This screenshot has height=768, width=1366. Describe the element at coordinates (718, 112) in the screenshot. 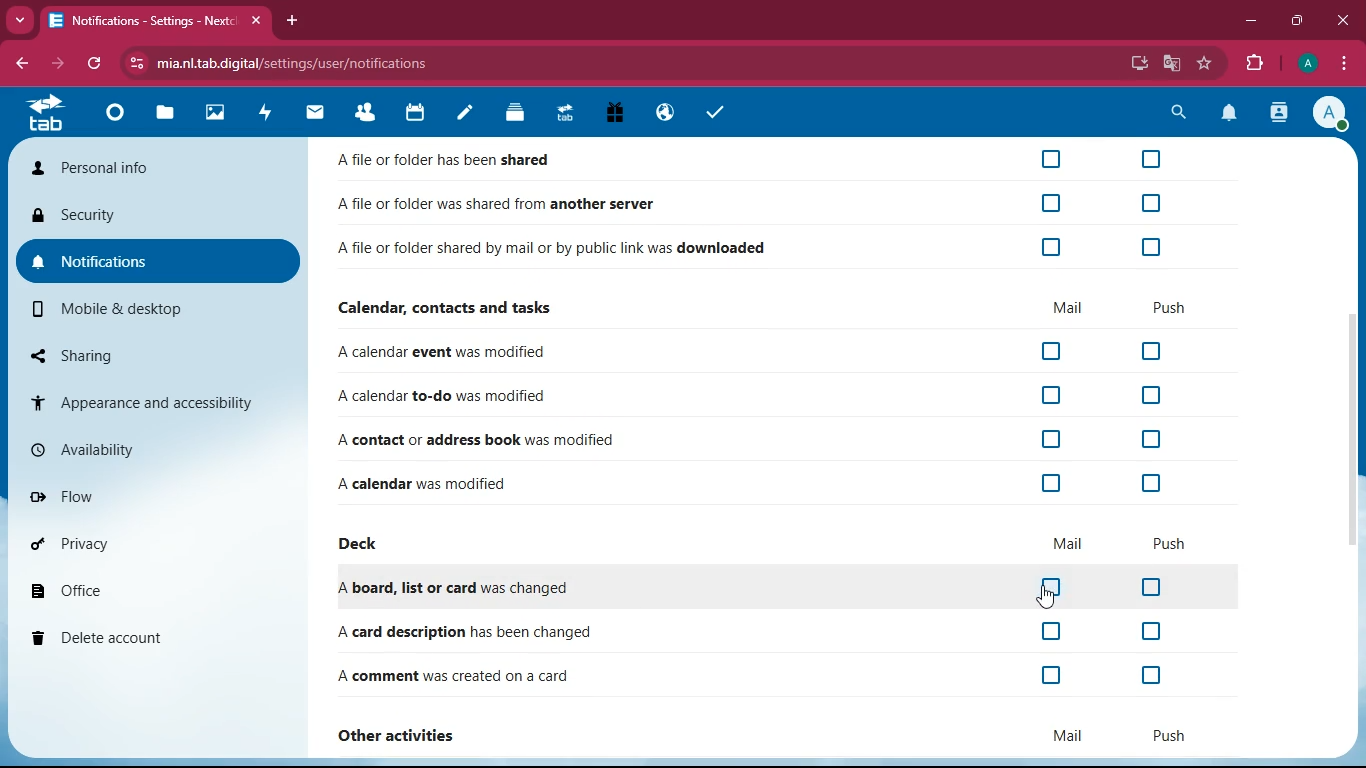

I see `tasks` at that location.